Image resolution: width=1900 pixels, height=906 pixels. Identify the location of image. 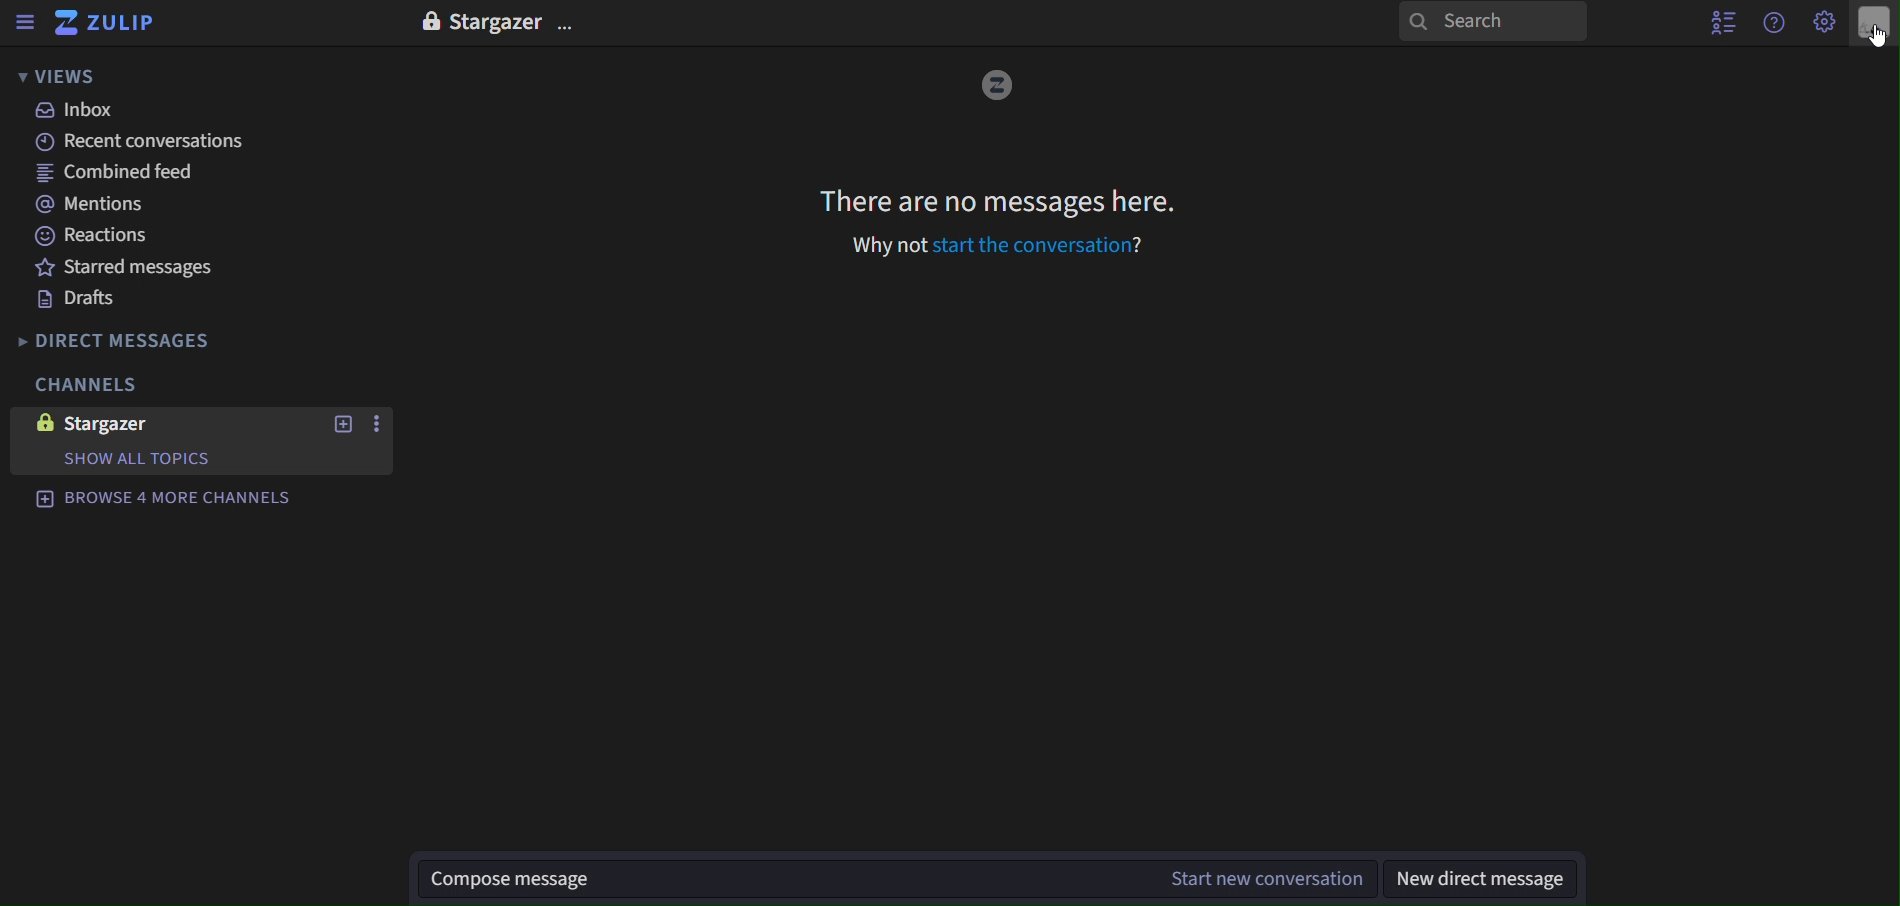
(1001, 86).